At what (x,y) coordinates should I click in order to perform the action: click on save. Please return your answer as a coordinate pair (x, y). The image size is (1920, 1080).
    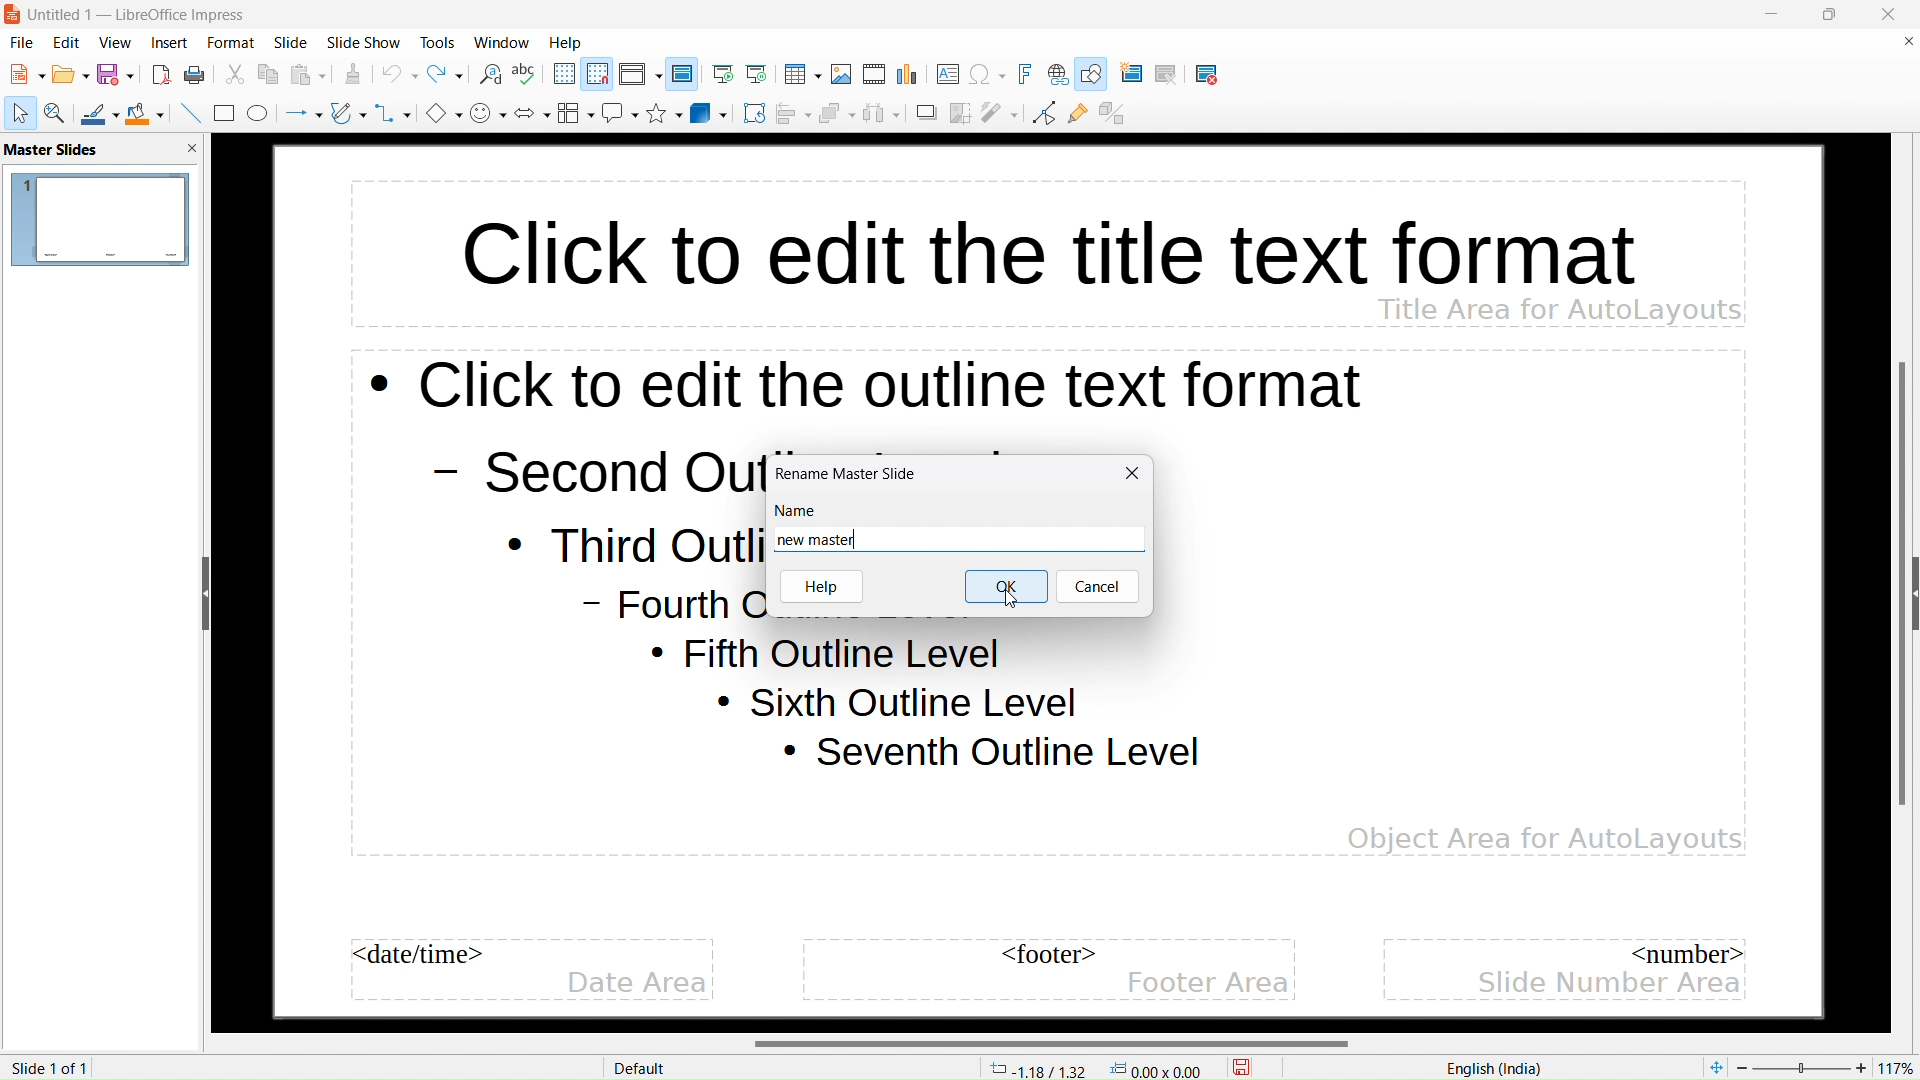
    Looking at the image, I should click on (1242, 1065).